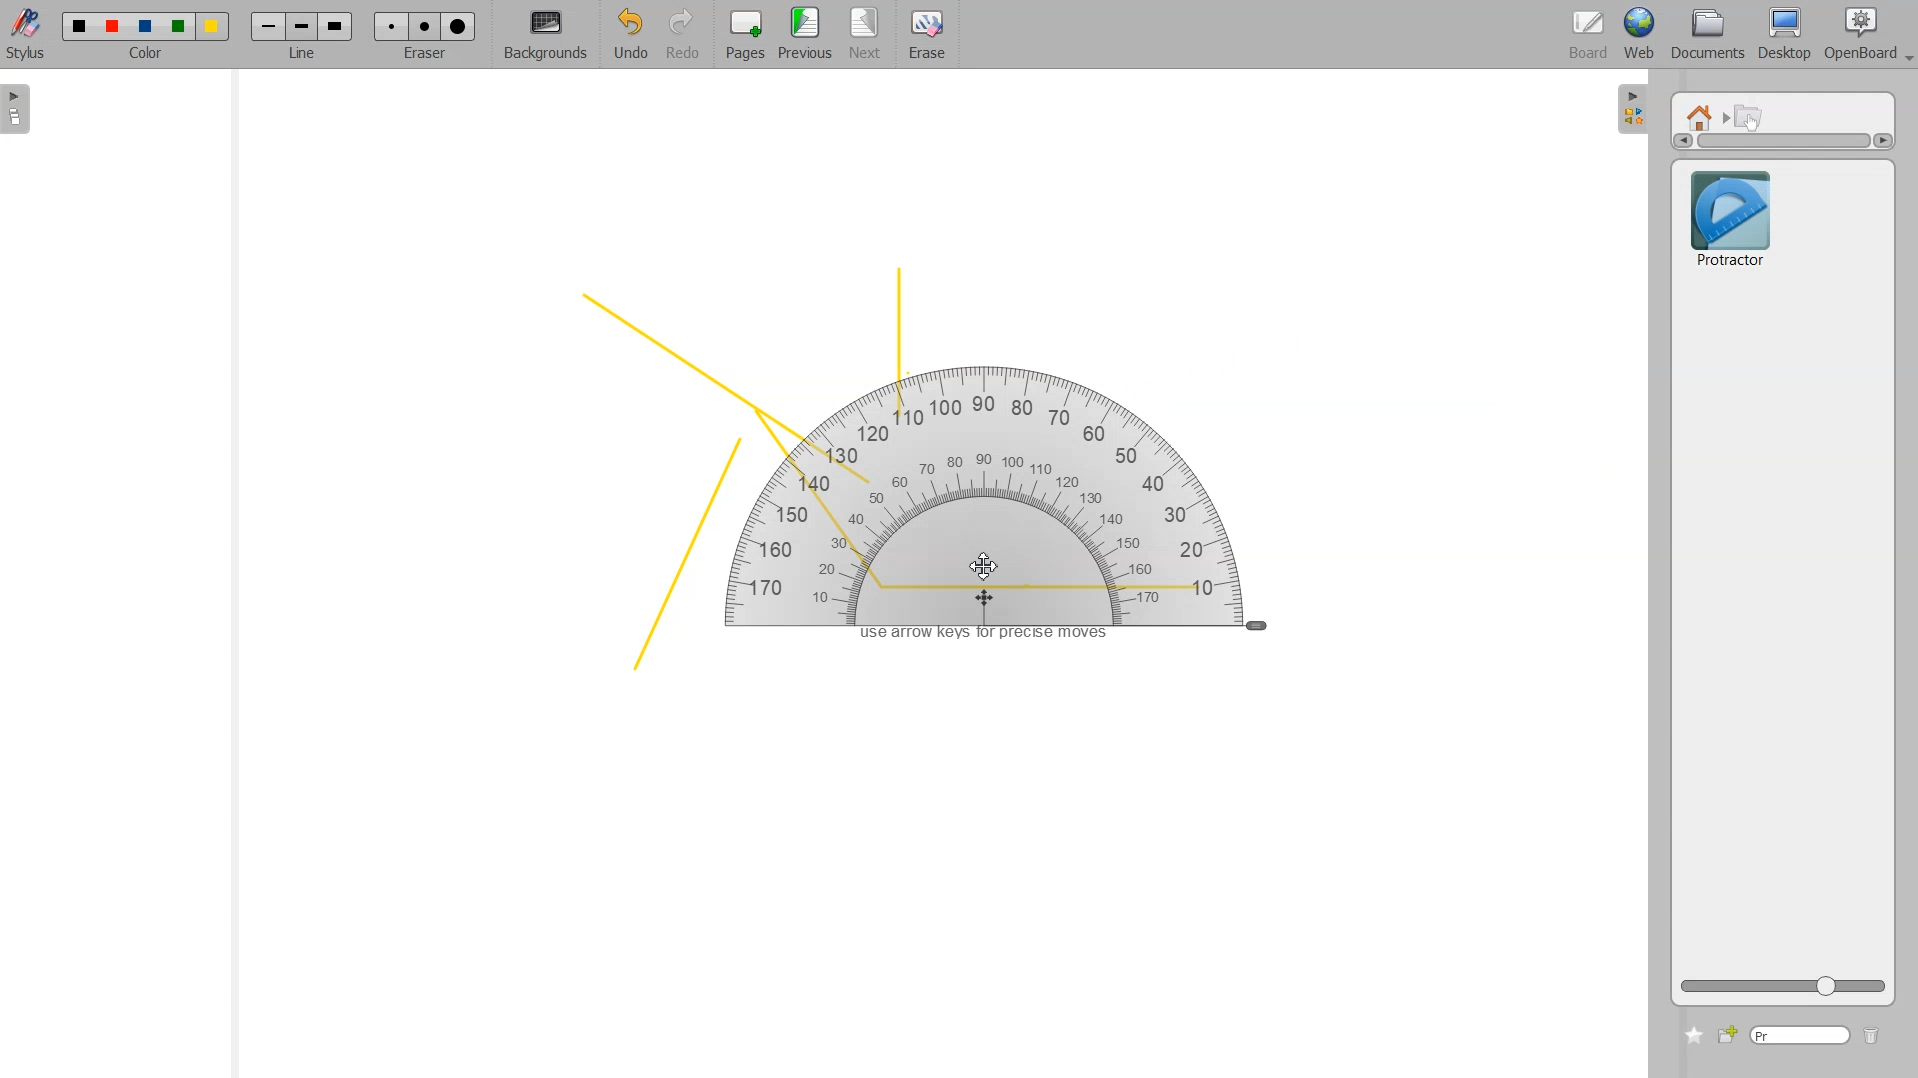 This screenshot has height=1078, width=1918. What do you see at coordinates (627, 36) in the screenshot?
I see `Undo` at bounding box center [627, 36].